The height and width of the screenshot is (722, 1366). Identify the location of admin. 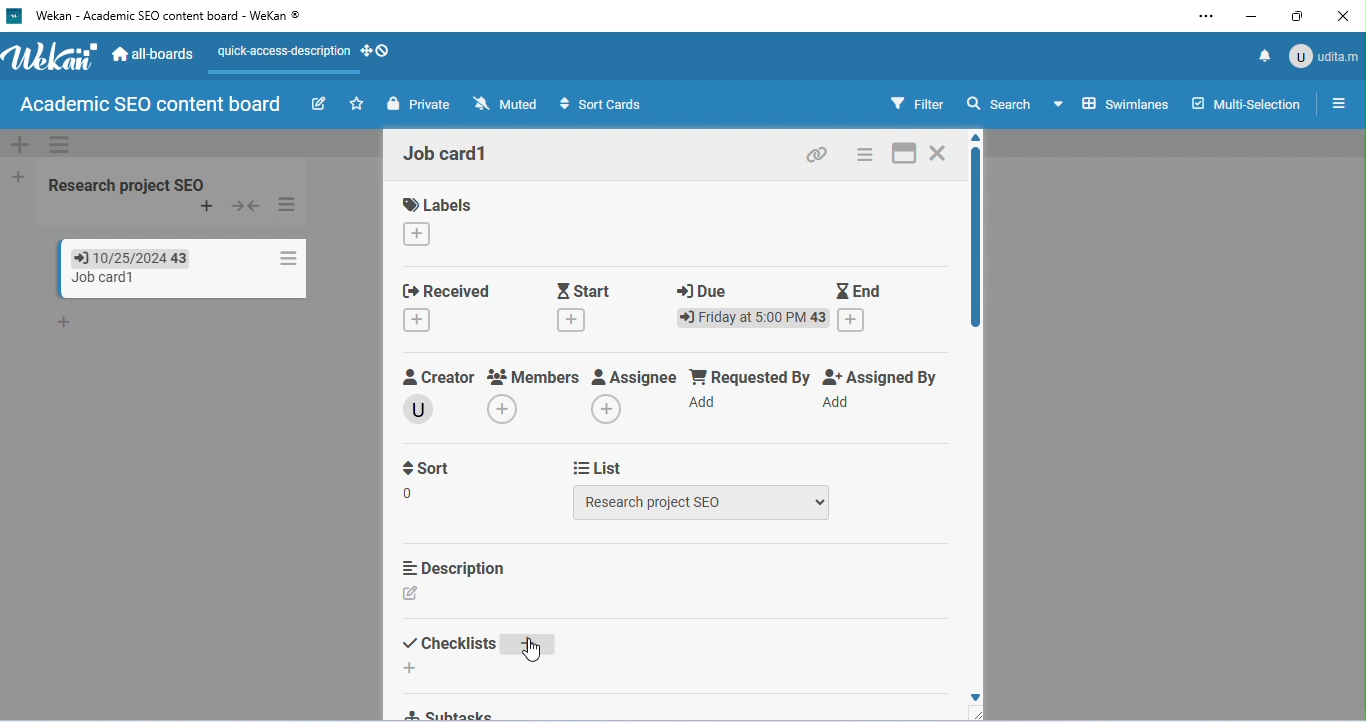
(1324, 54).